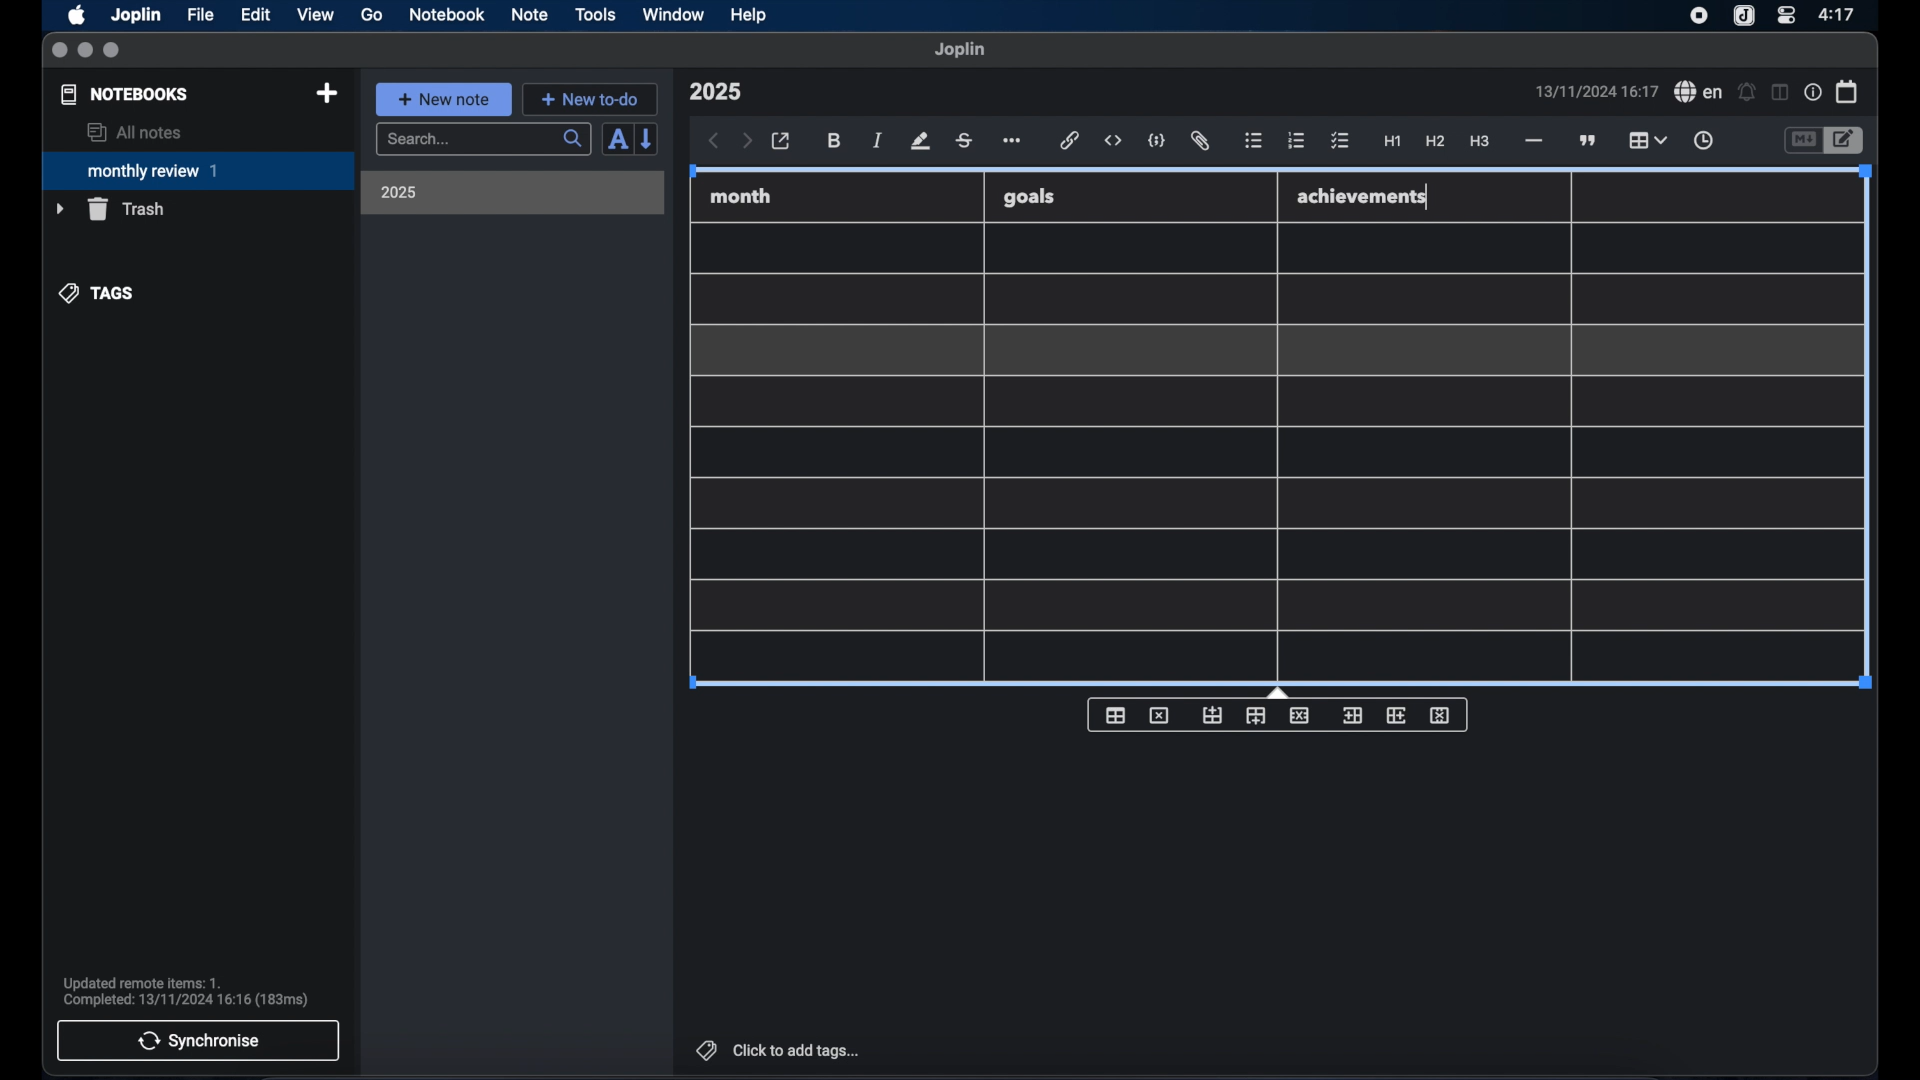  Describe the element at coordinates (98, 293) in the screenshot. I see `tags` at that location.